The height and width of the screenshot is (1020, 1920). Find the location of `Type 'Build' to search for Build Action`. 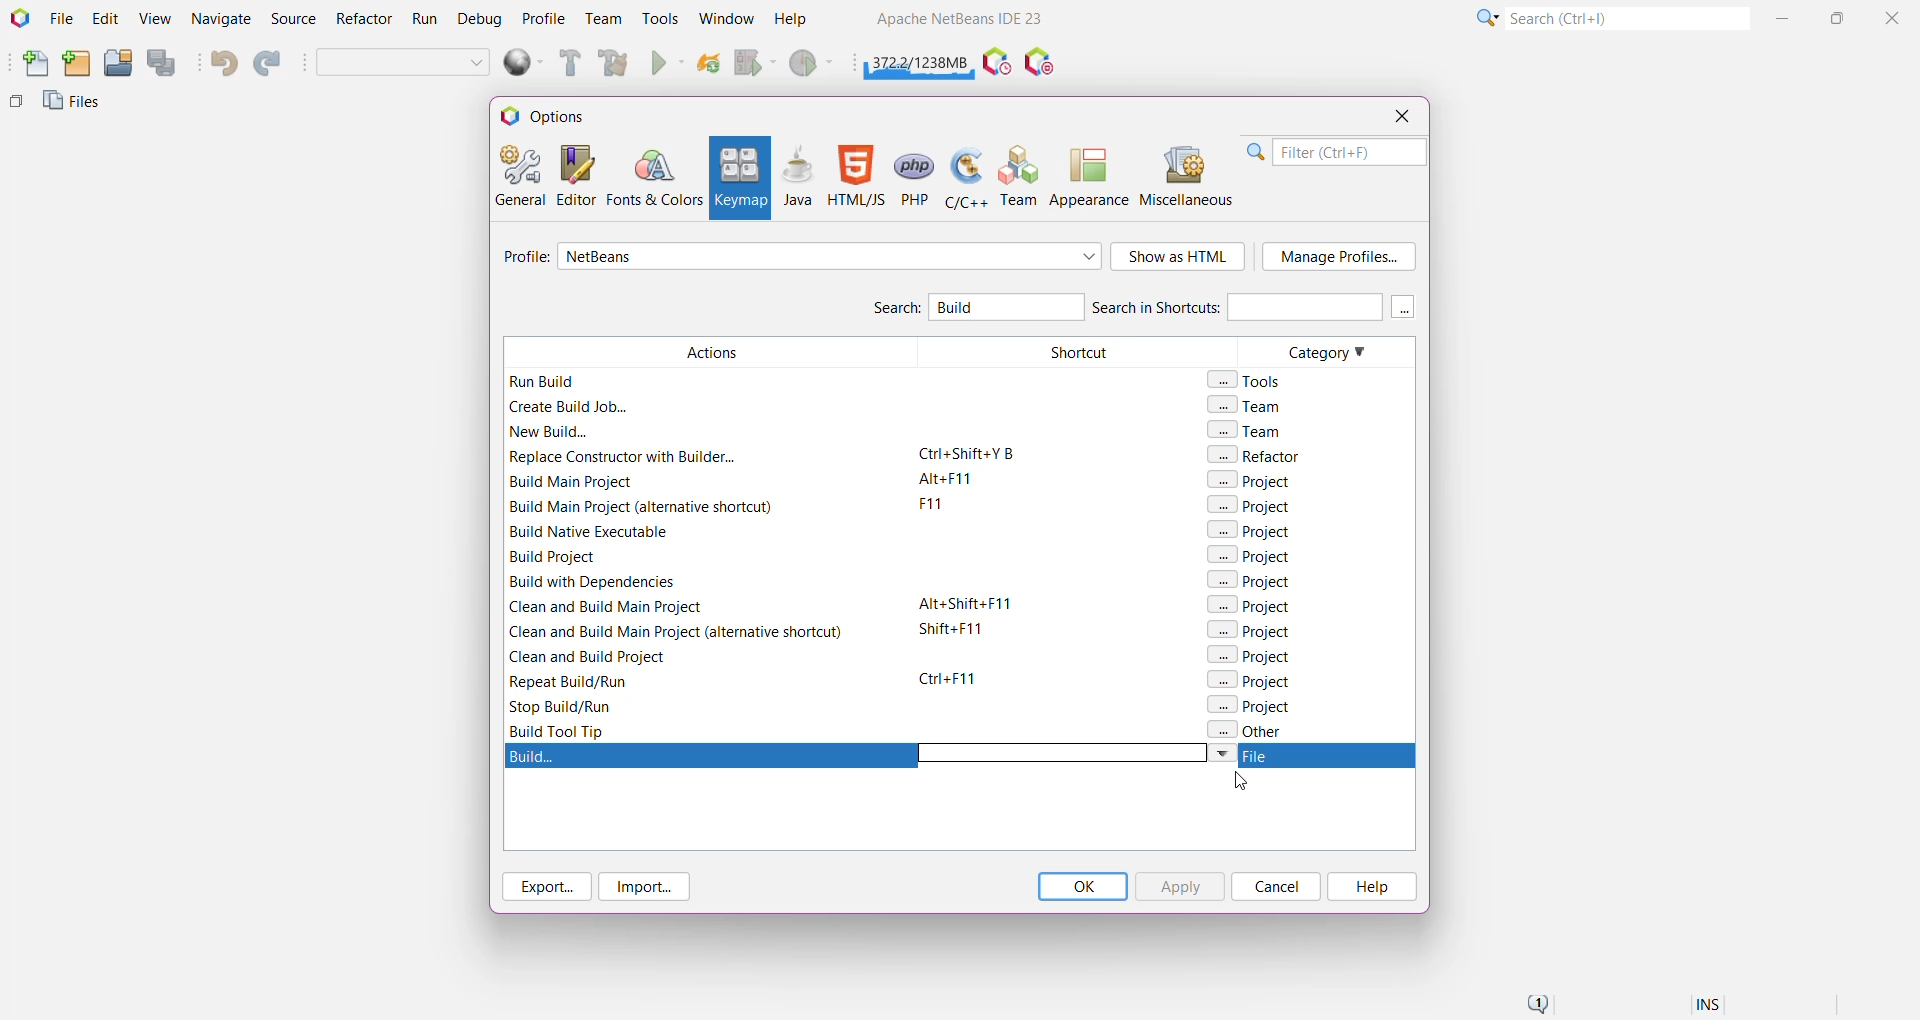

Type 'Build' to search for Build Action is located at coordinates (1001, 309).